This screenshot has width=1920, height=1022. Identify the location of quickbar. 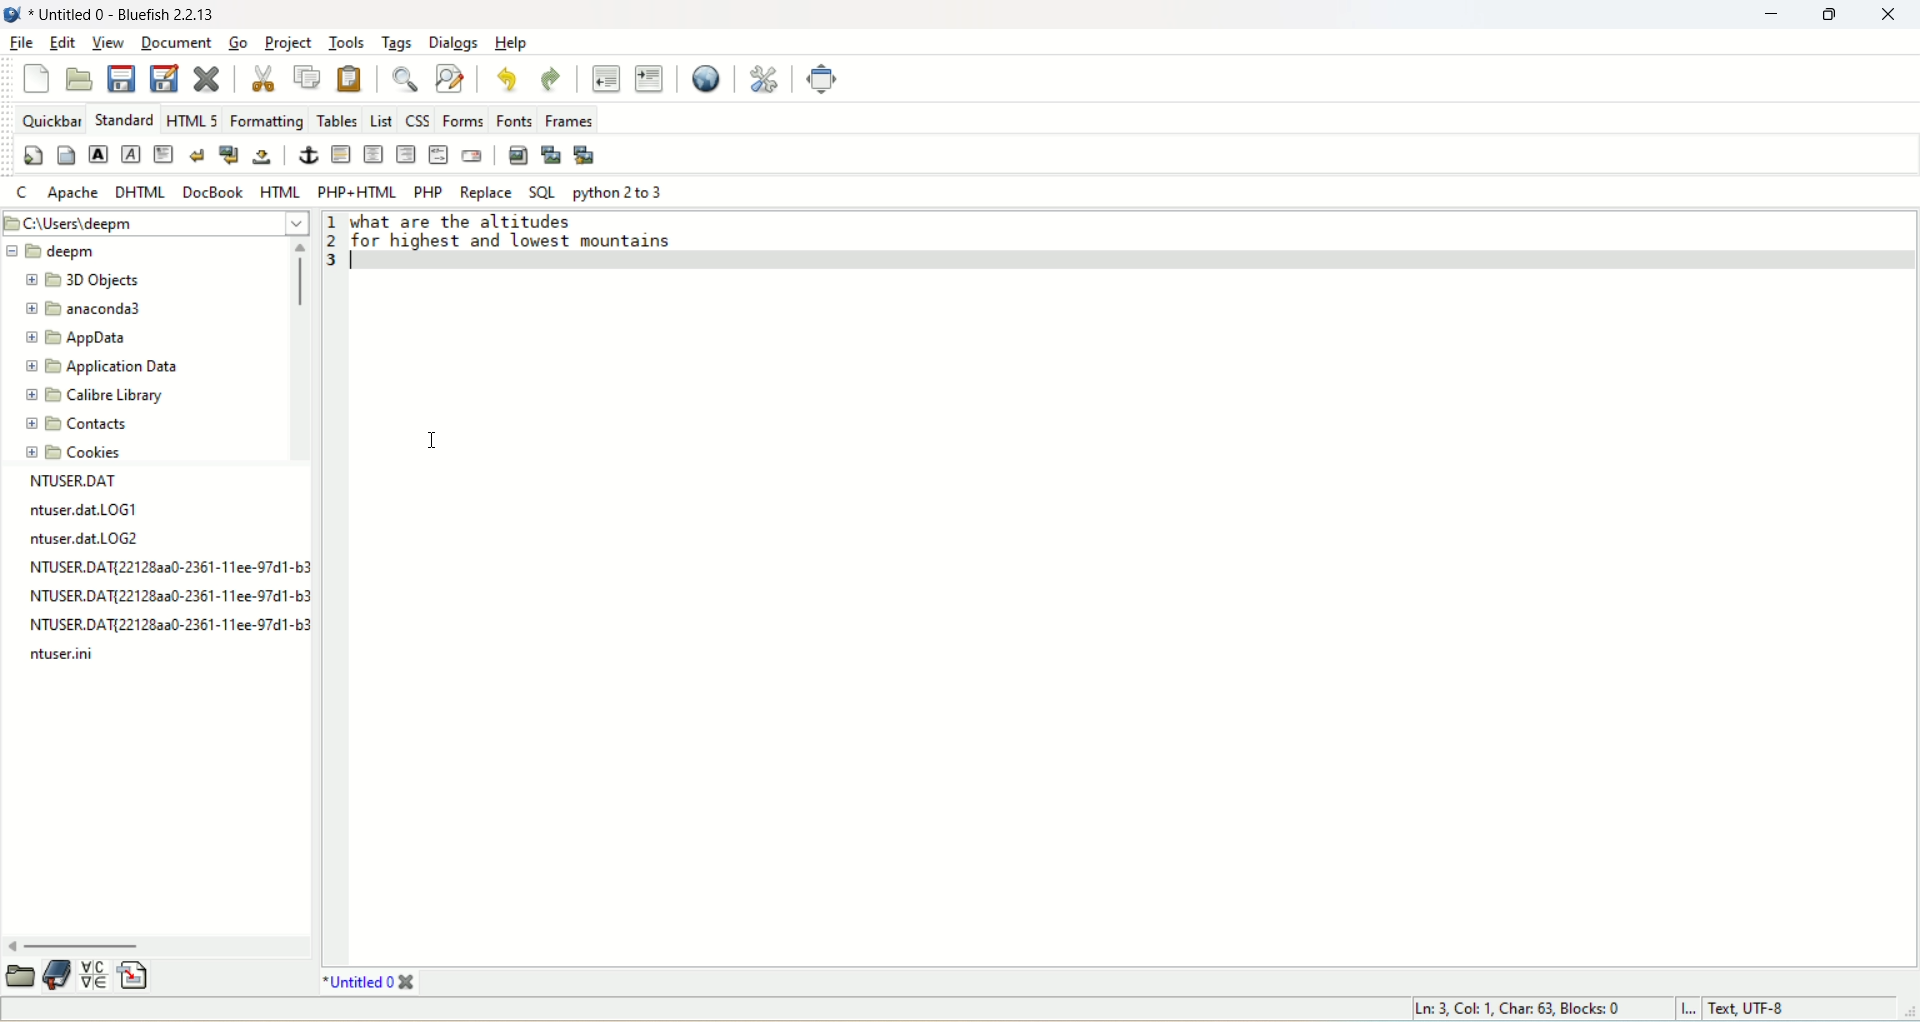
(52, 119).